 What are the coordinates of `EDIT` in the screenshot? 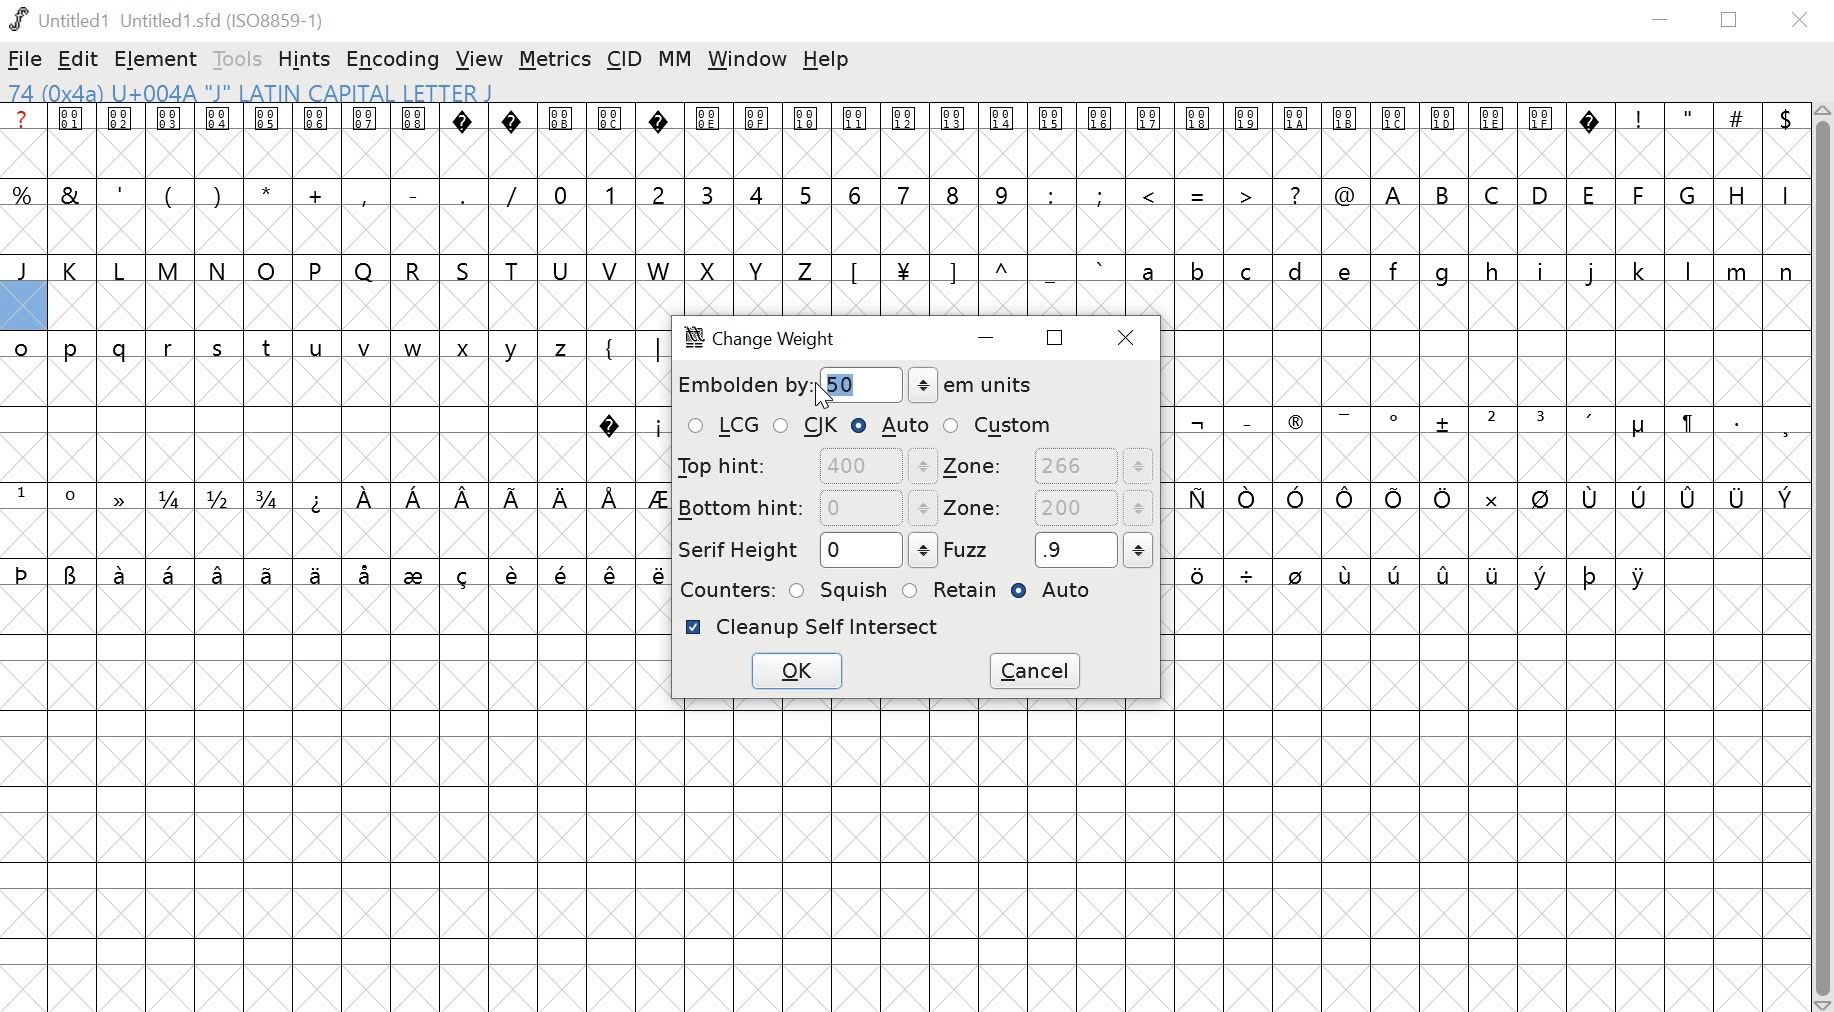 It's located at (79, 61).